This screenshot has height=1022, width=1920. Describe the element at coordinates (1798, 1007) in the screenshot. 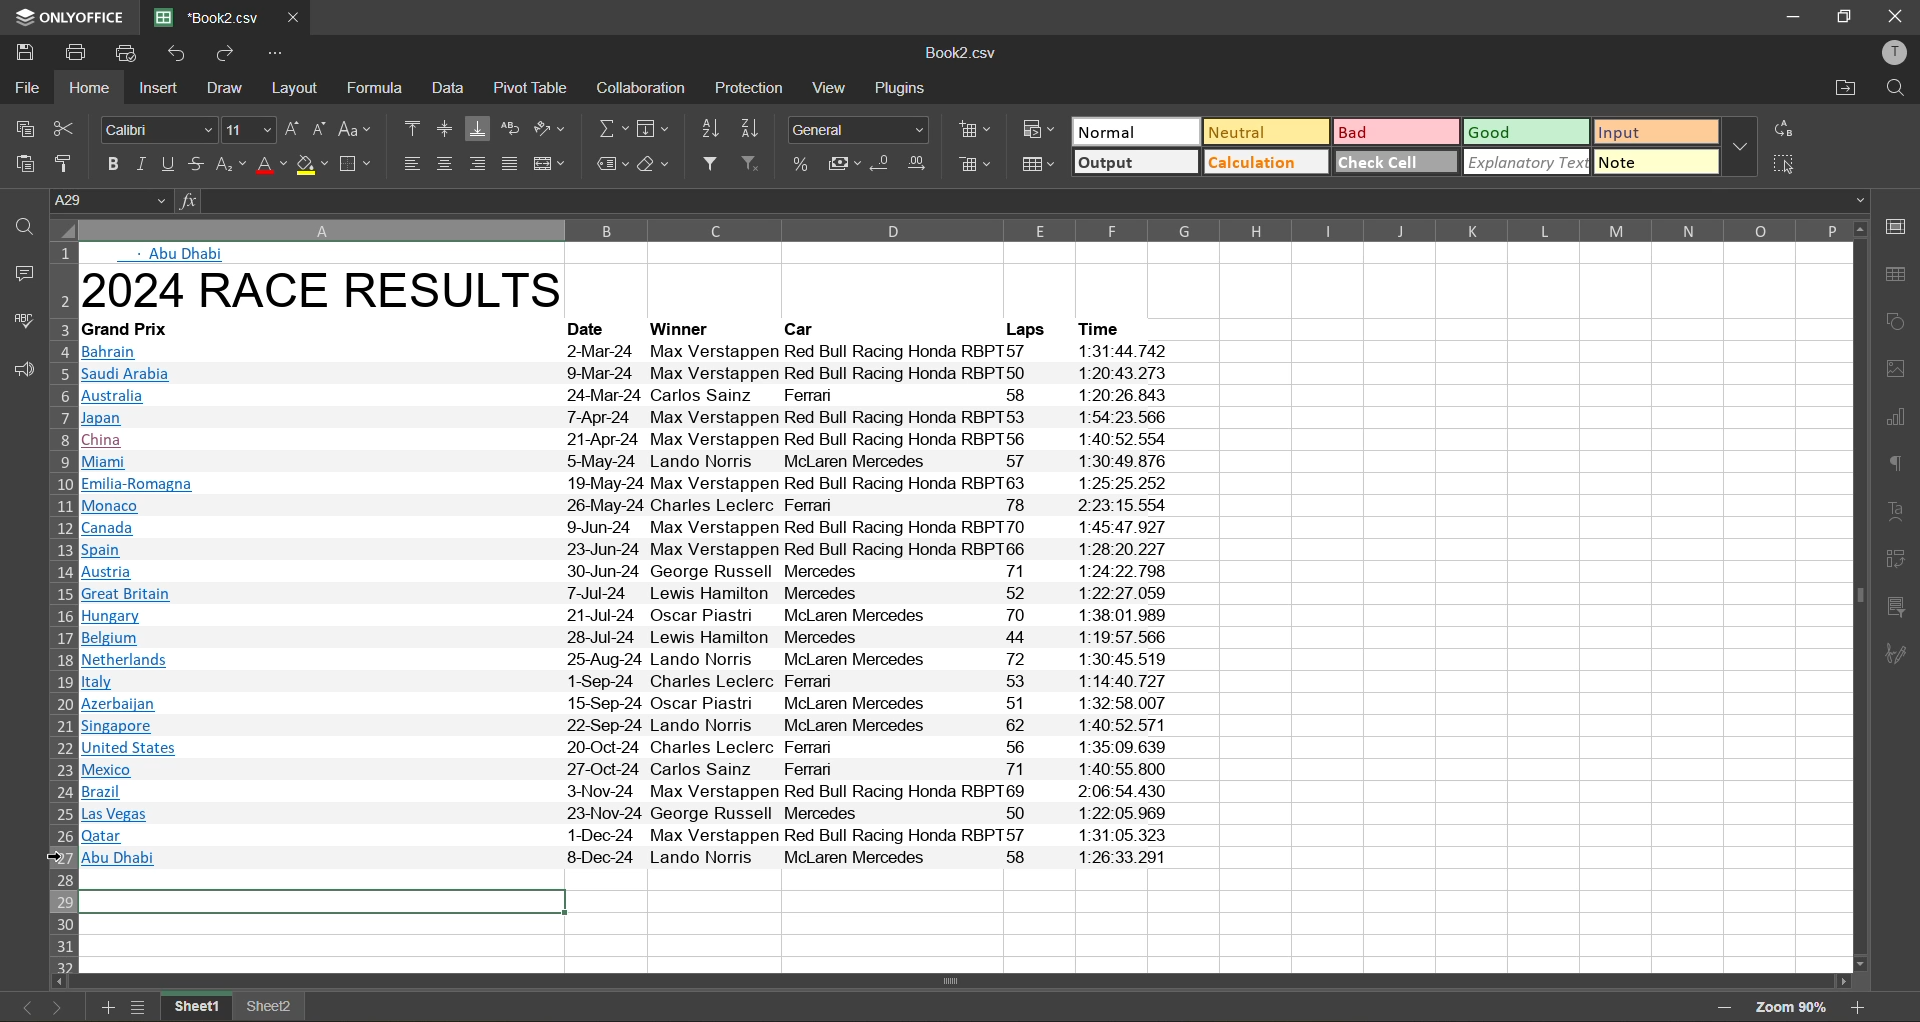

I see `zoom factor` at that location.